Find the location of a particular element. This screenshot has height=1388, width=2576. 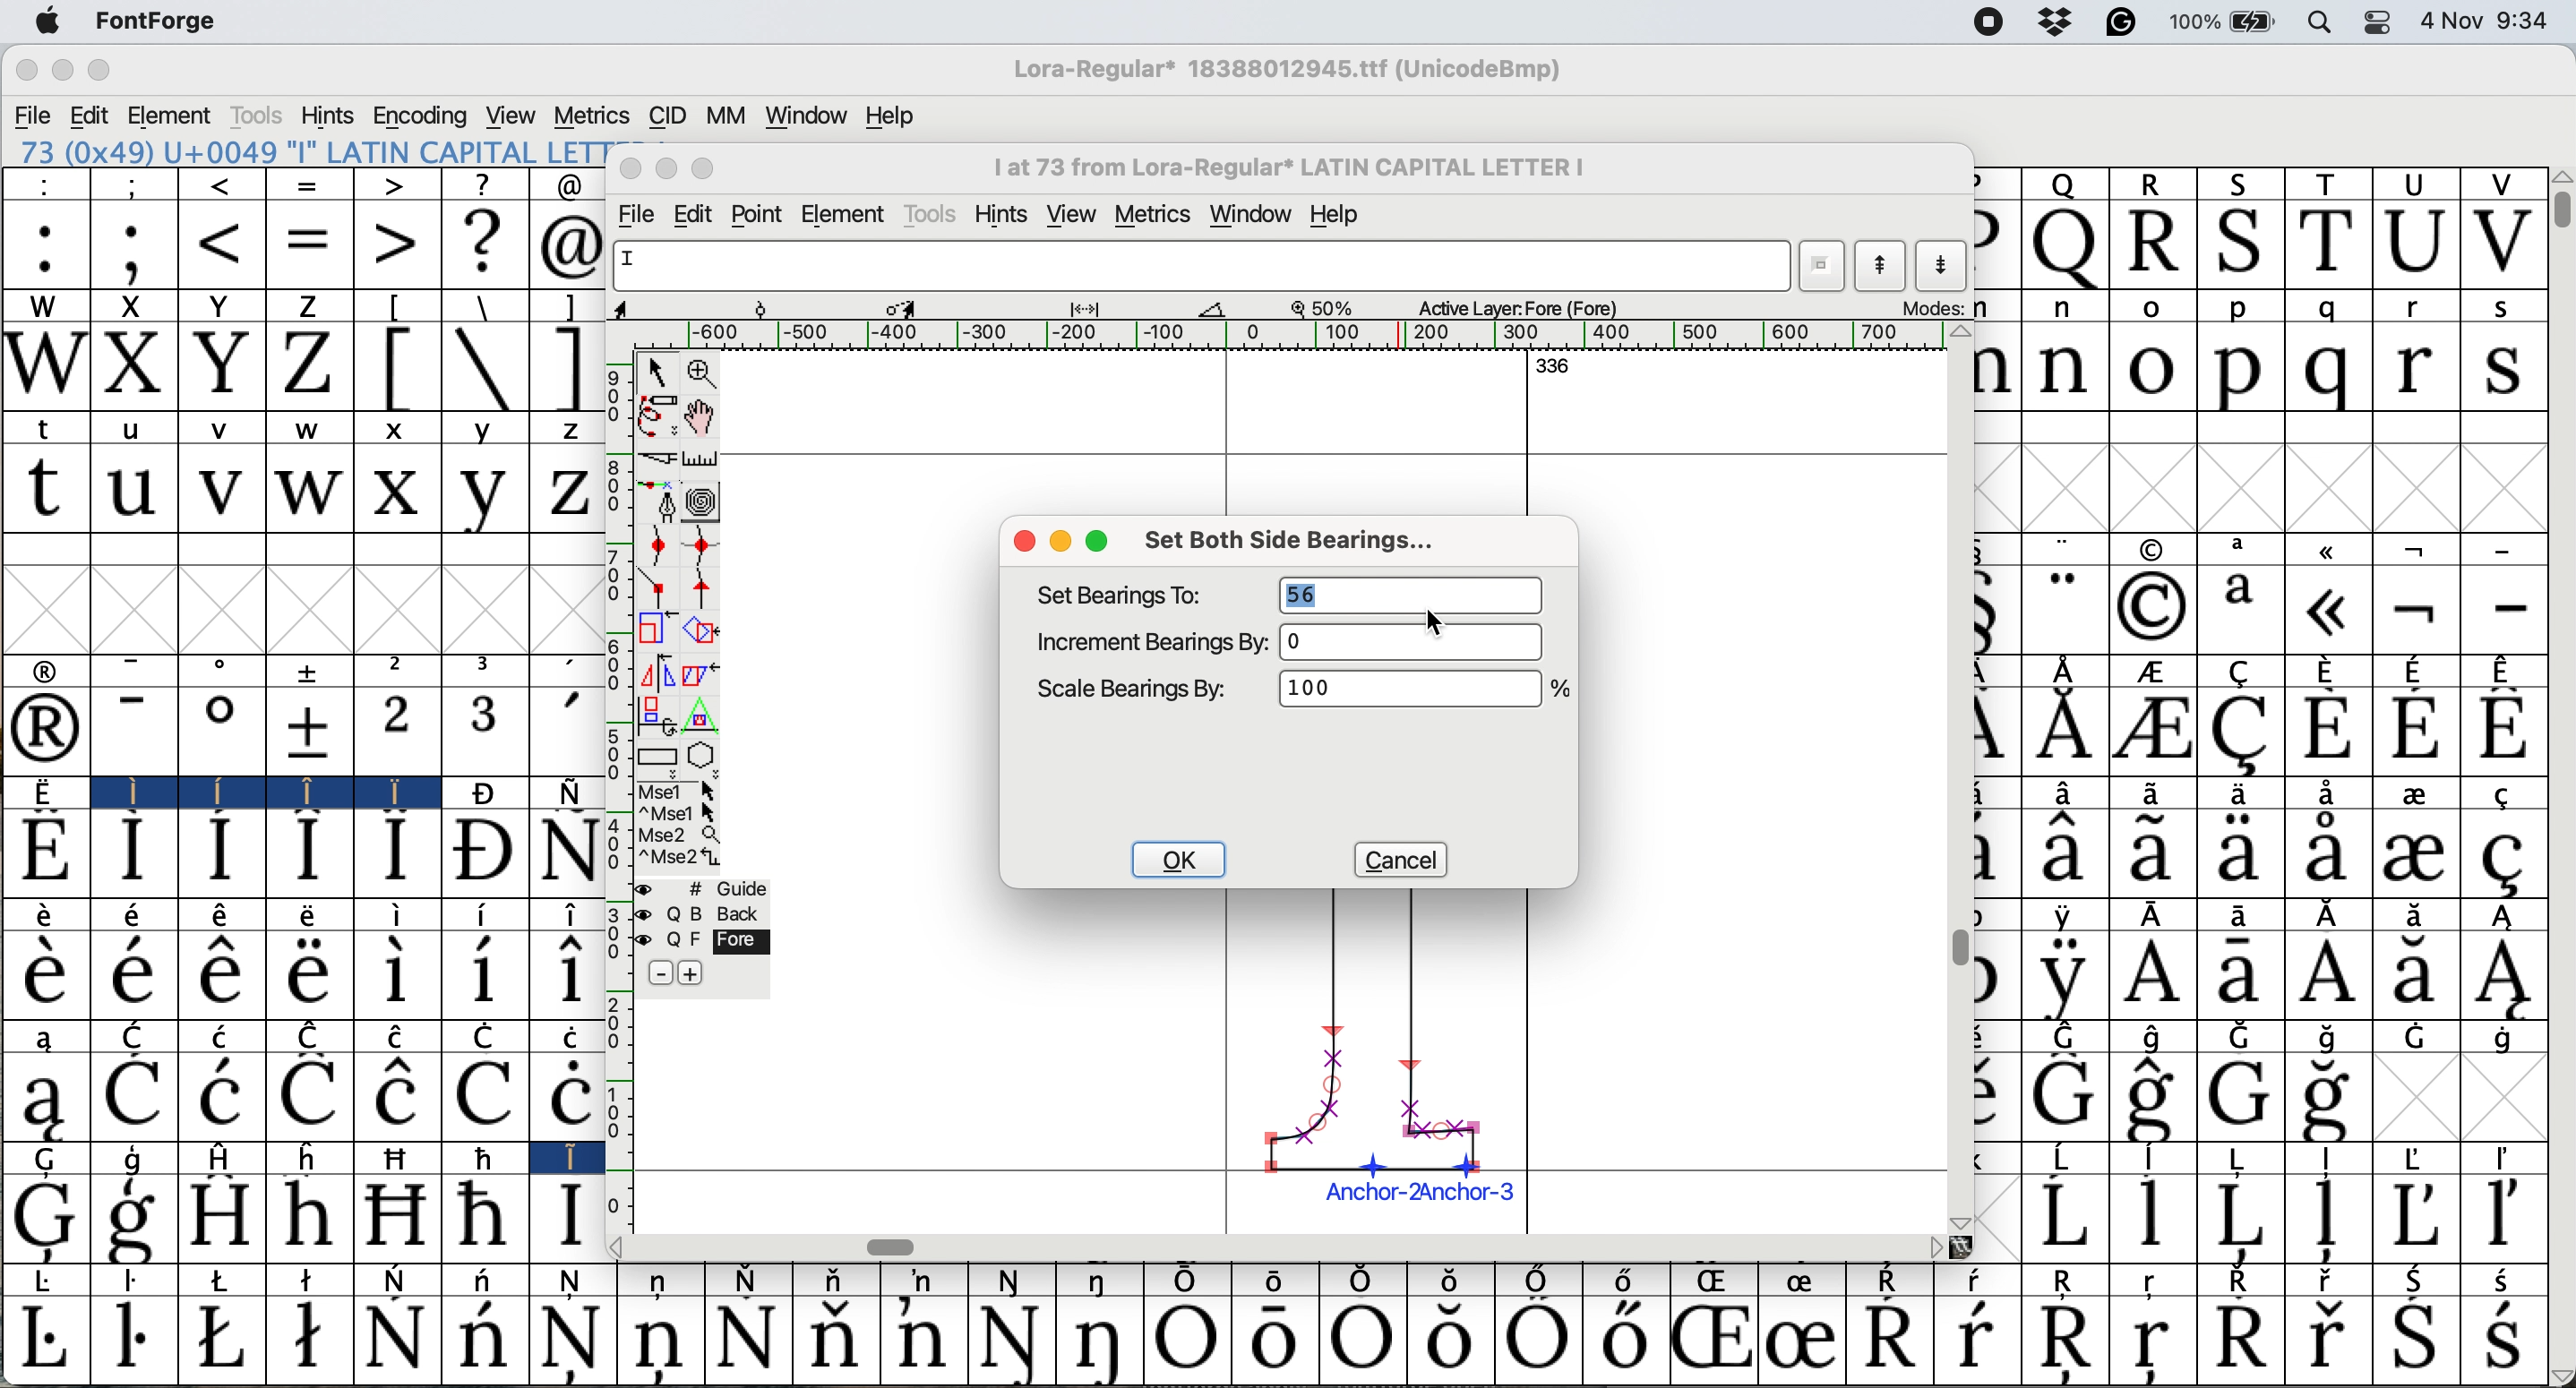

Symbol is located at coordinates (226, 1035).